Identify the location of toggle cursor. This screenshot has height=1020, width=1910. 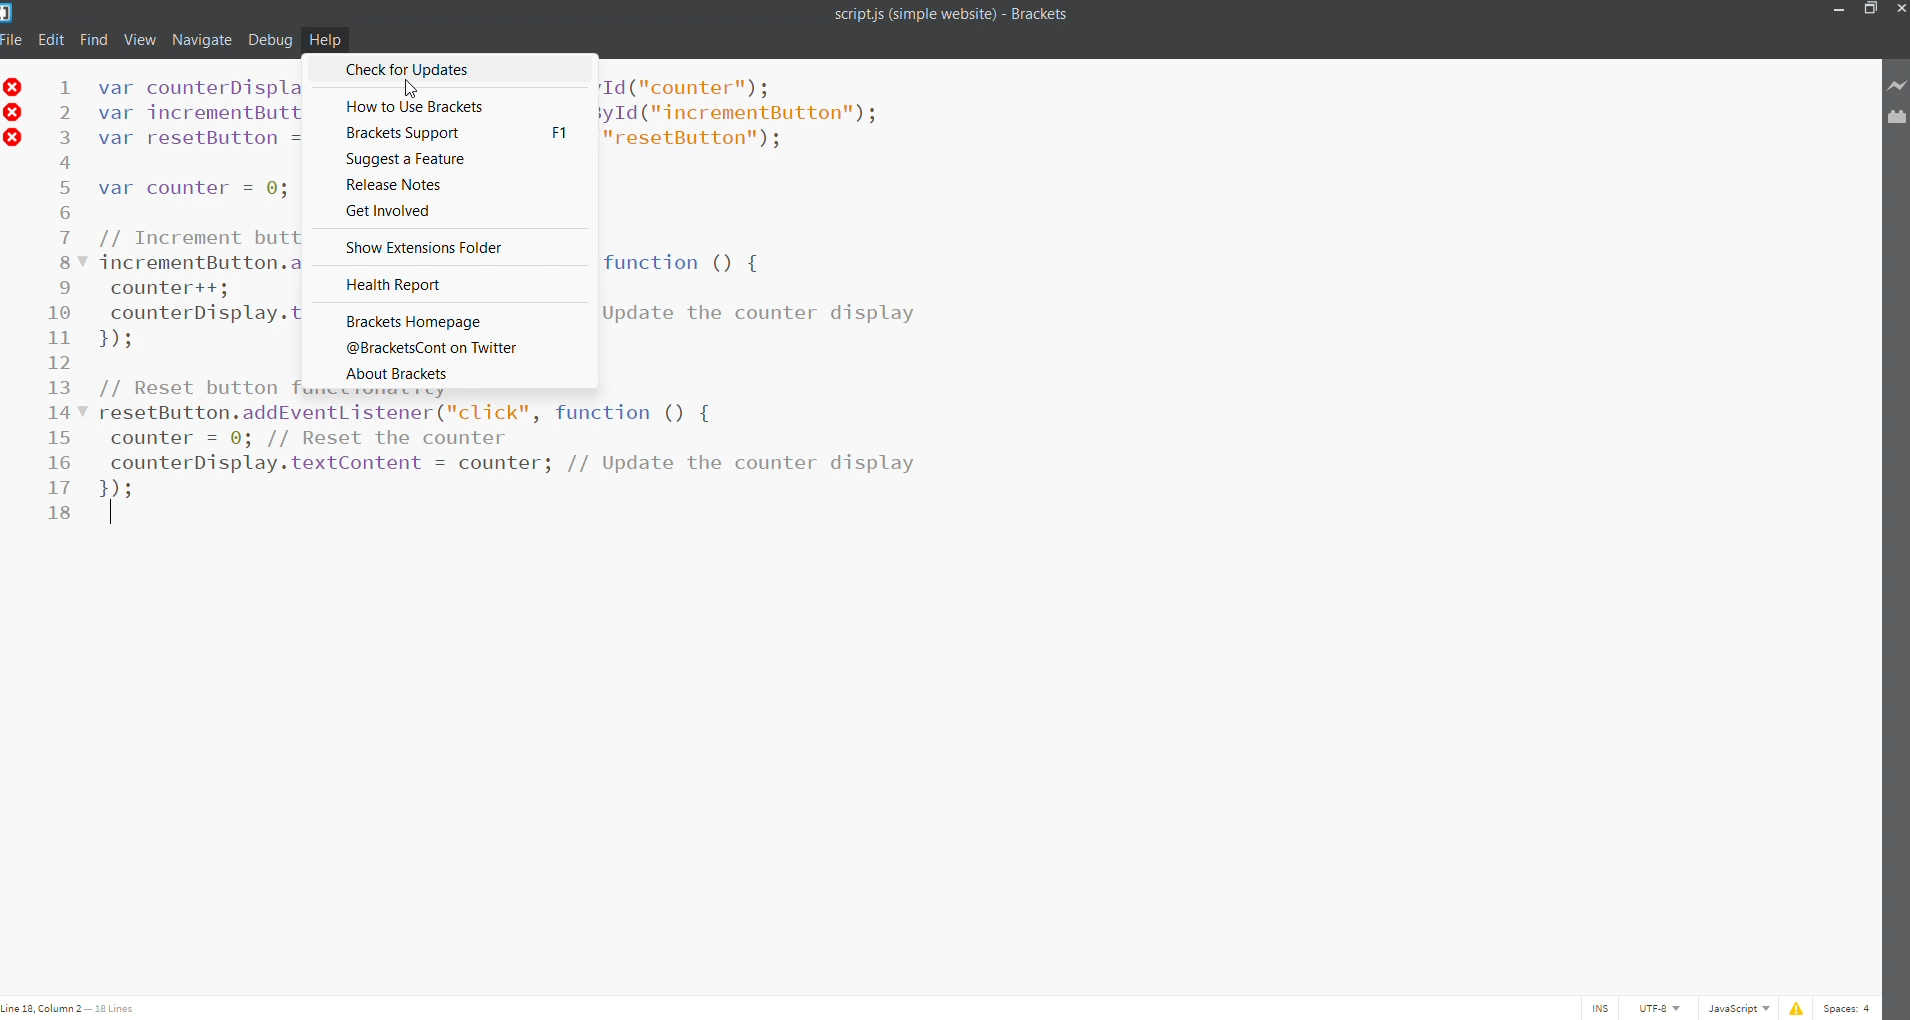
(1602, 1008).